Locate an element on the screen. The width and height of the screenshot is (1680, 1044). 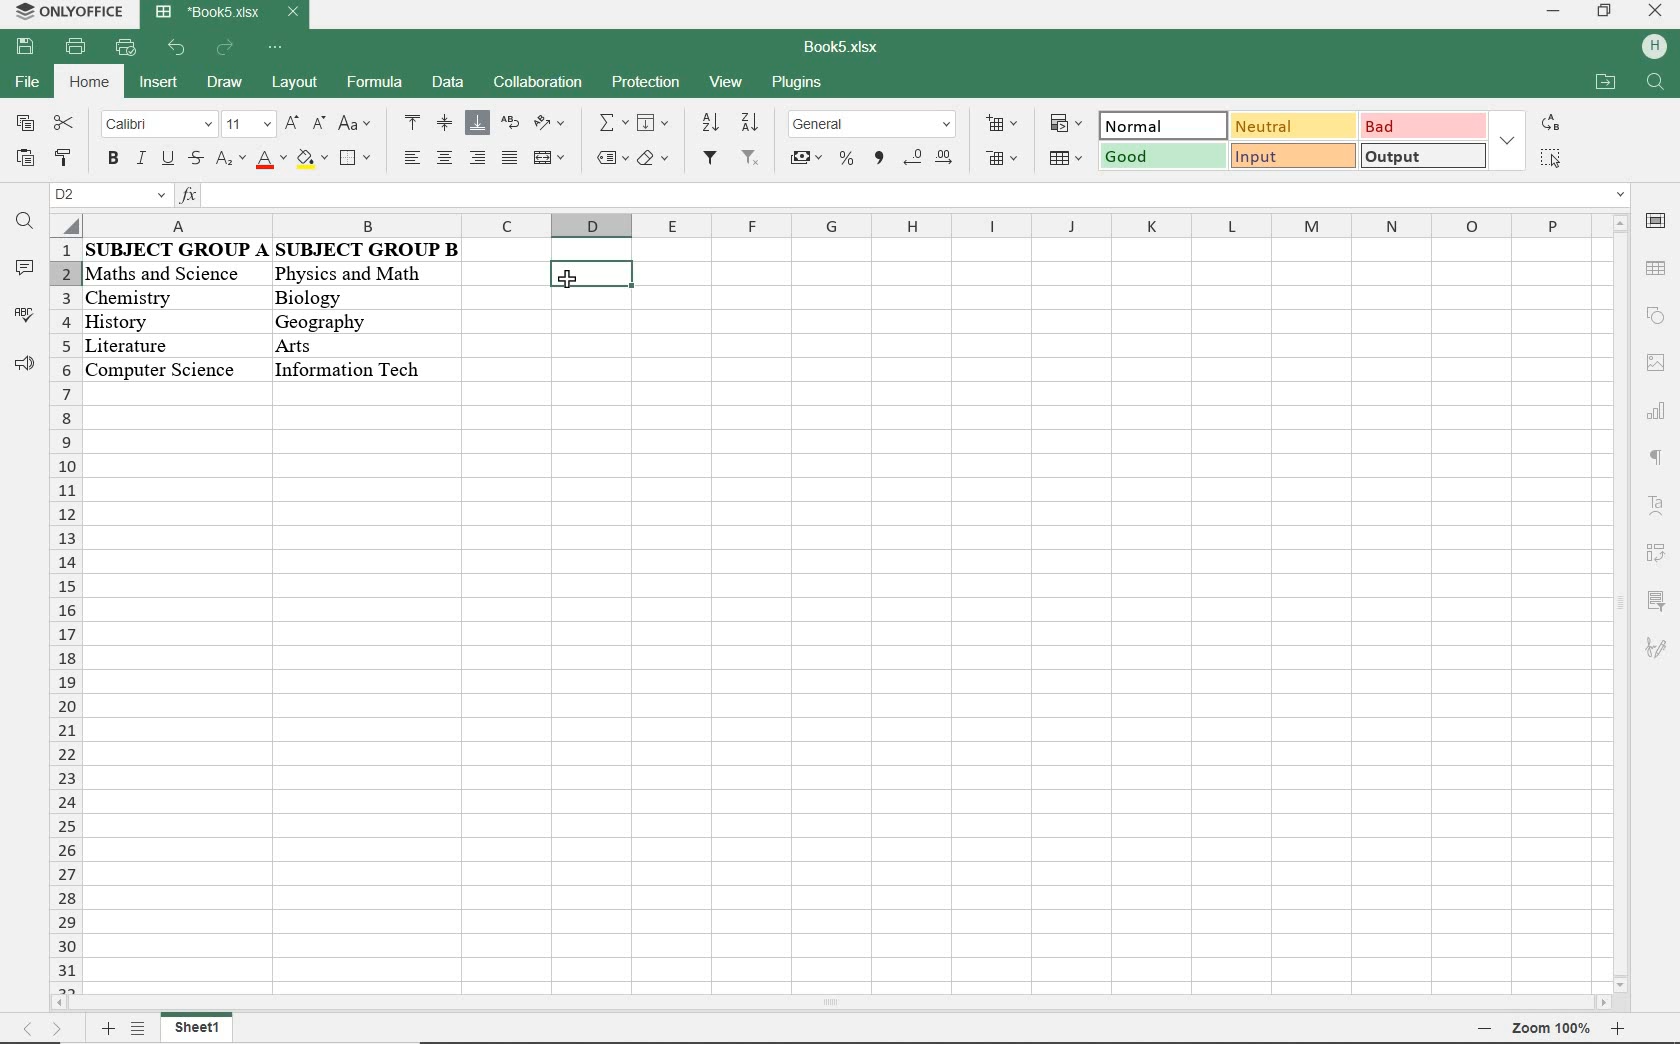
geography is located at coordinates (341, 321).